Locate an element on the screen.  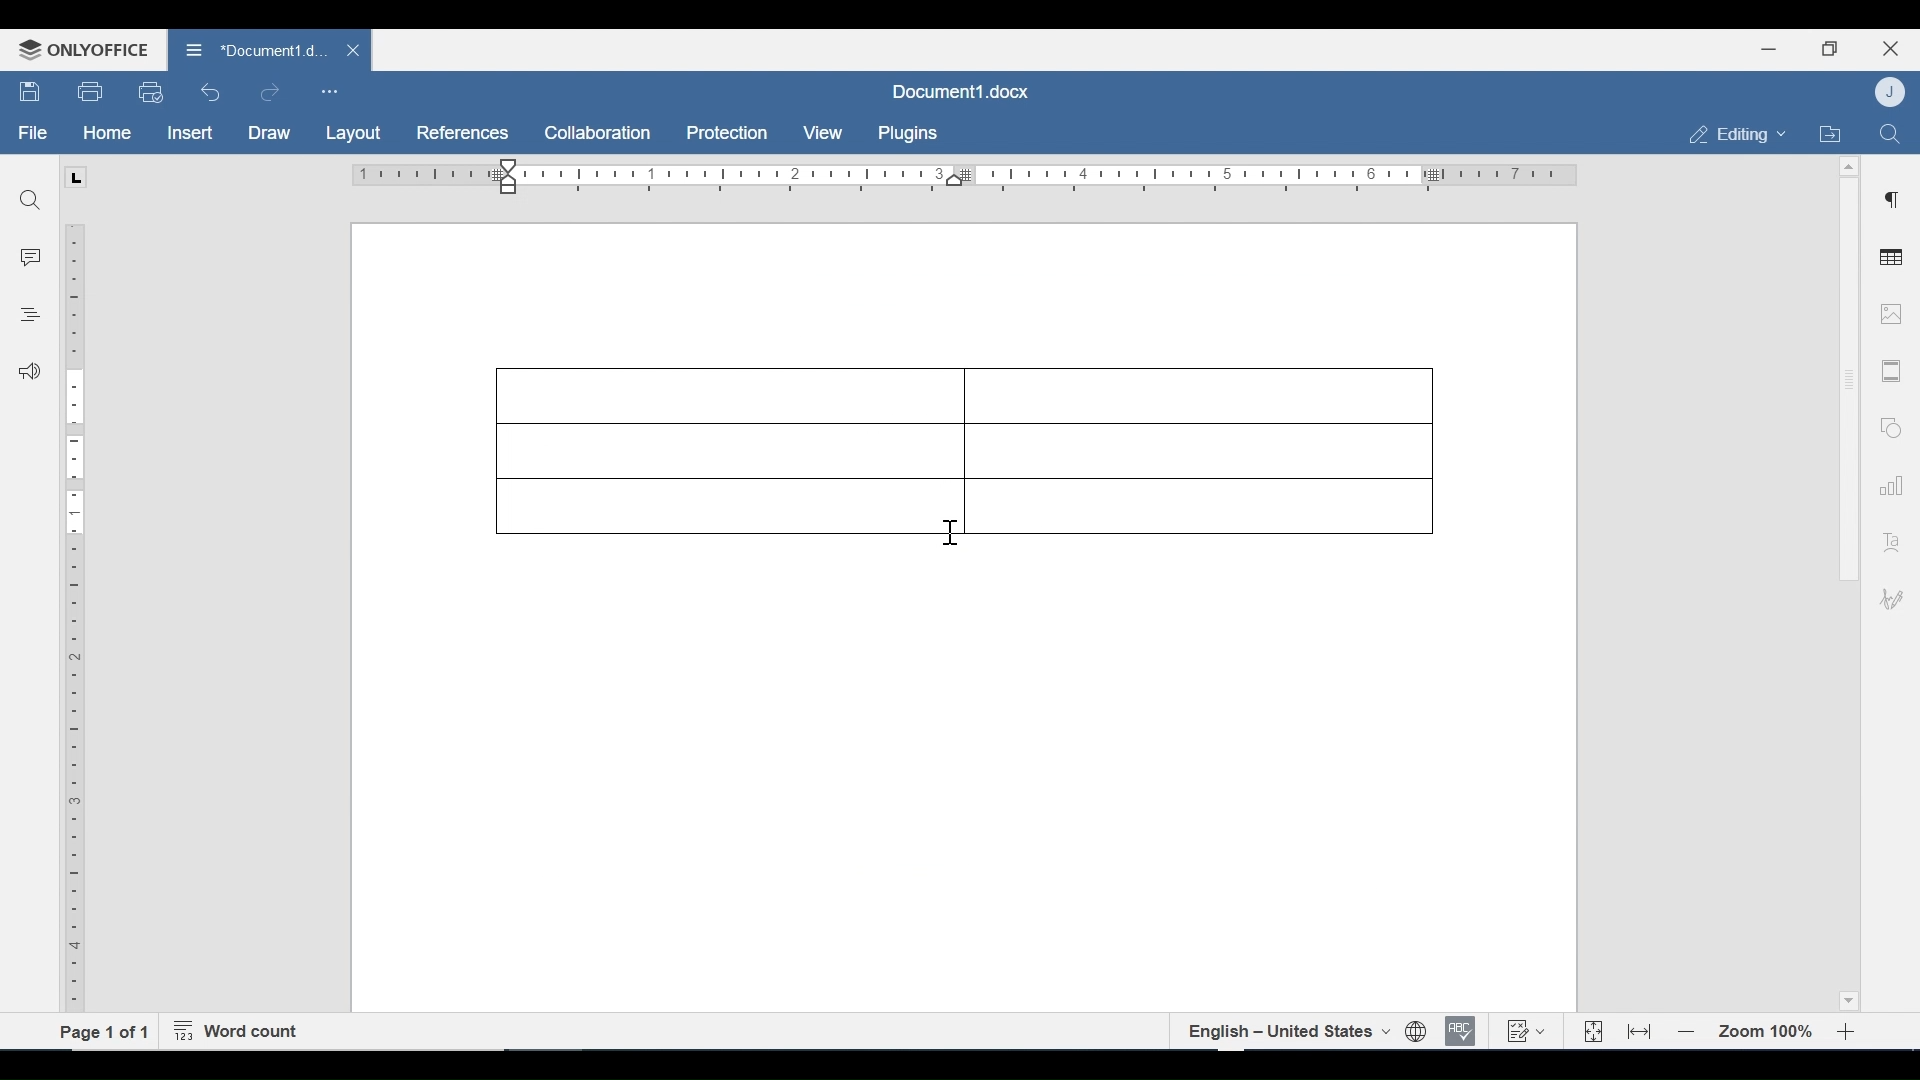
Editing is located at coordinates (1732, 134).